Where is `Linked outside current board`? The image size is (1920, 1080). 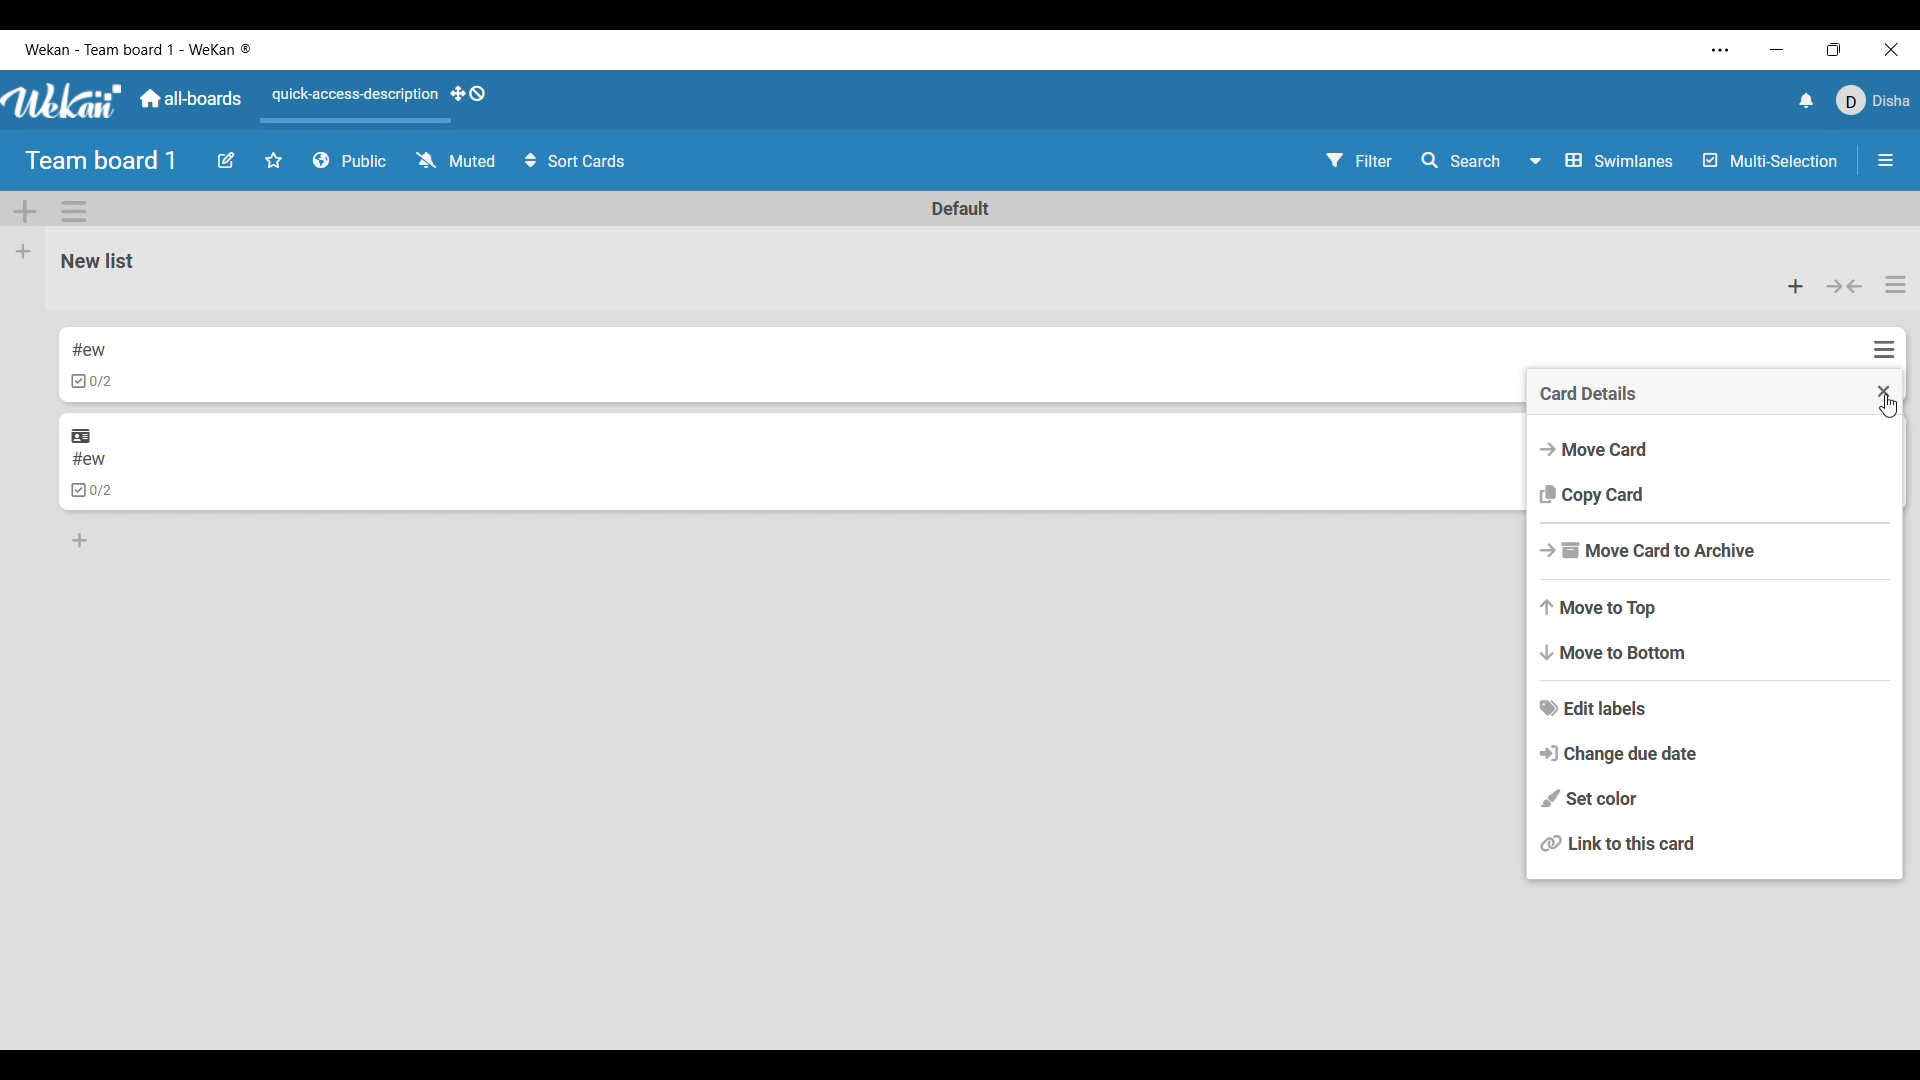 Linked outside current board is located at coordinates (81, 436).